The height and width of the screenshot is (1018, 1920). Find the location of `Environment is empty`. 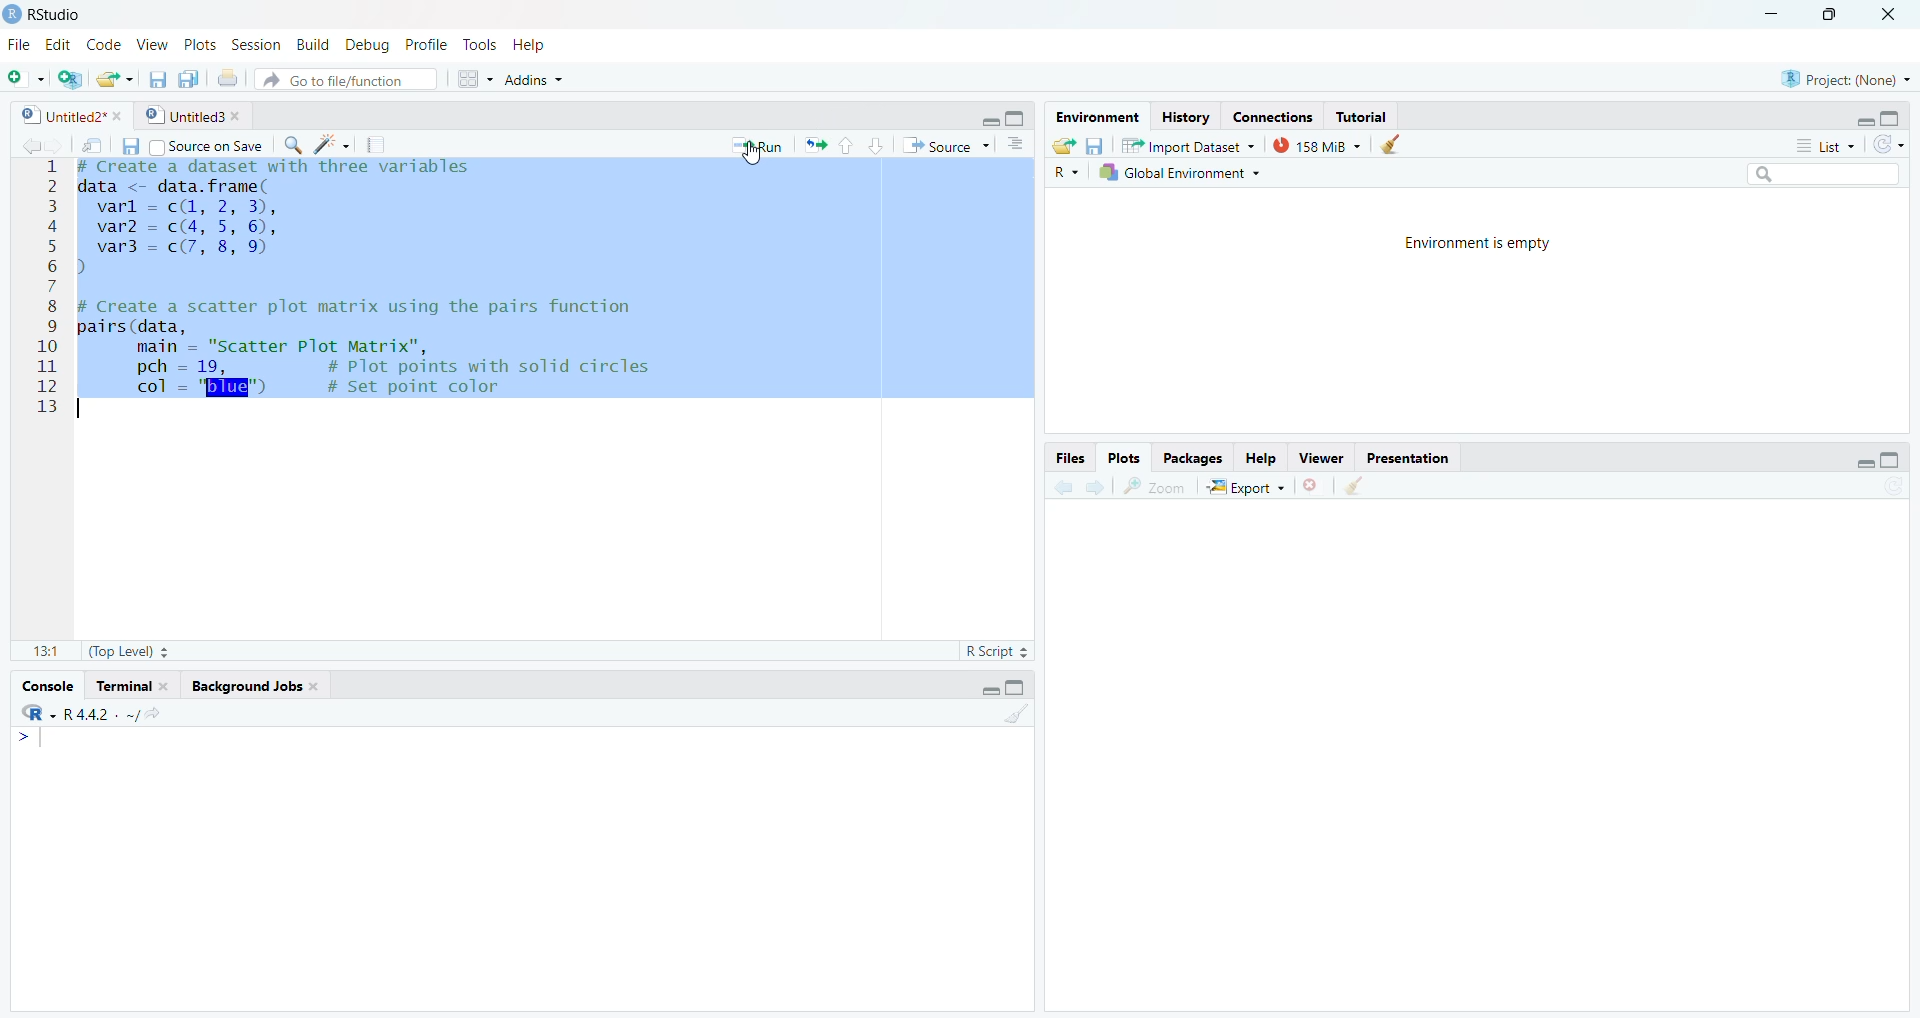

Environment is empty is located at coordinates (1474, 311).